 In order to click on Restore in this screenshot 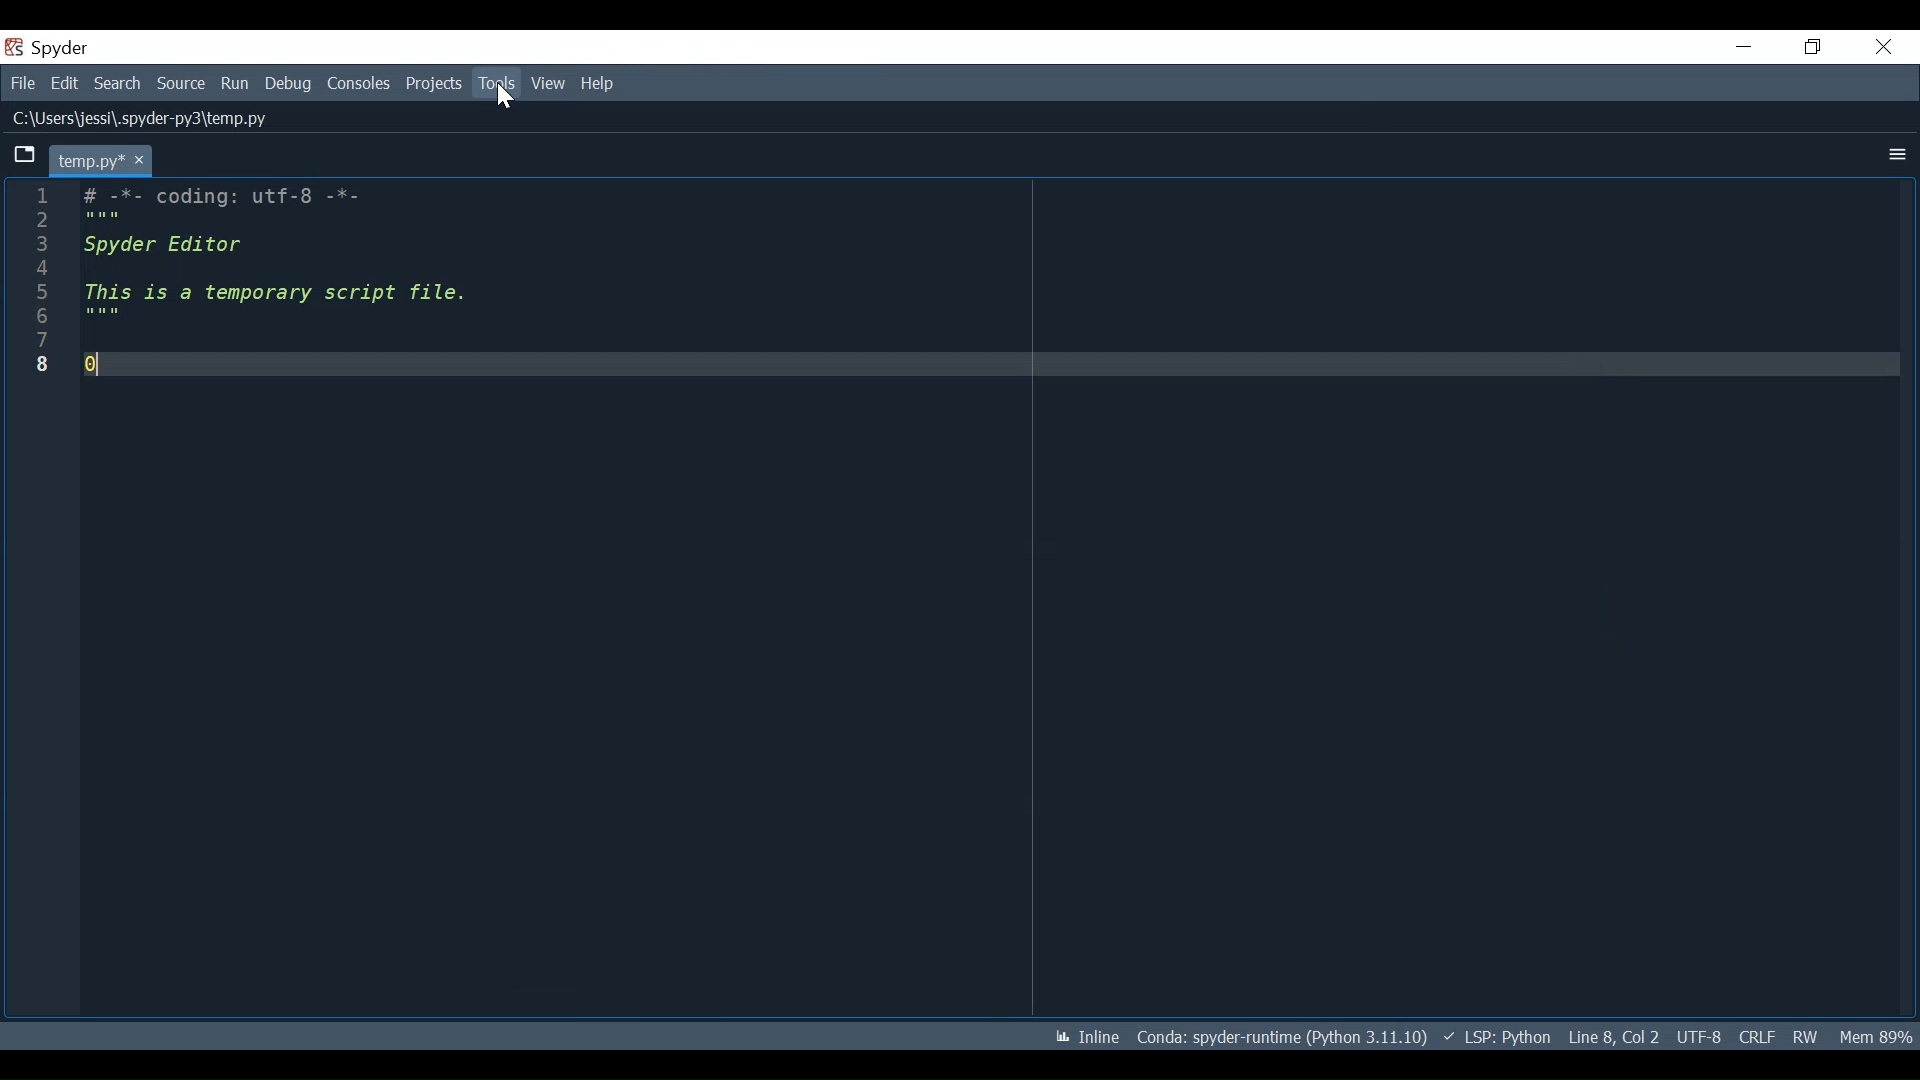, I will do `click(1813, 47)`.